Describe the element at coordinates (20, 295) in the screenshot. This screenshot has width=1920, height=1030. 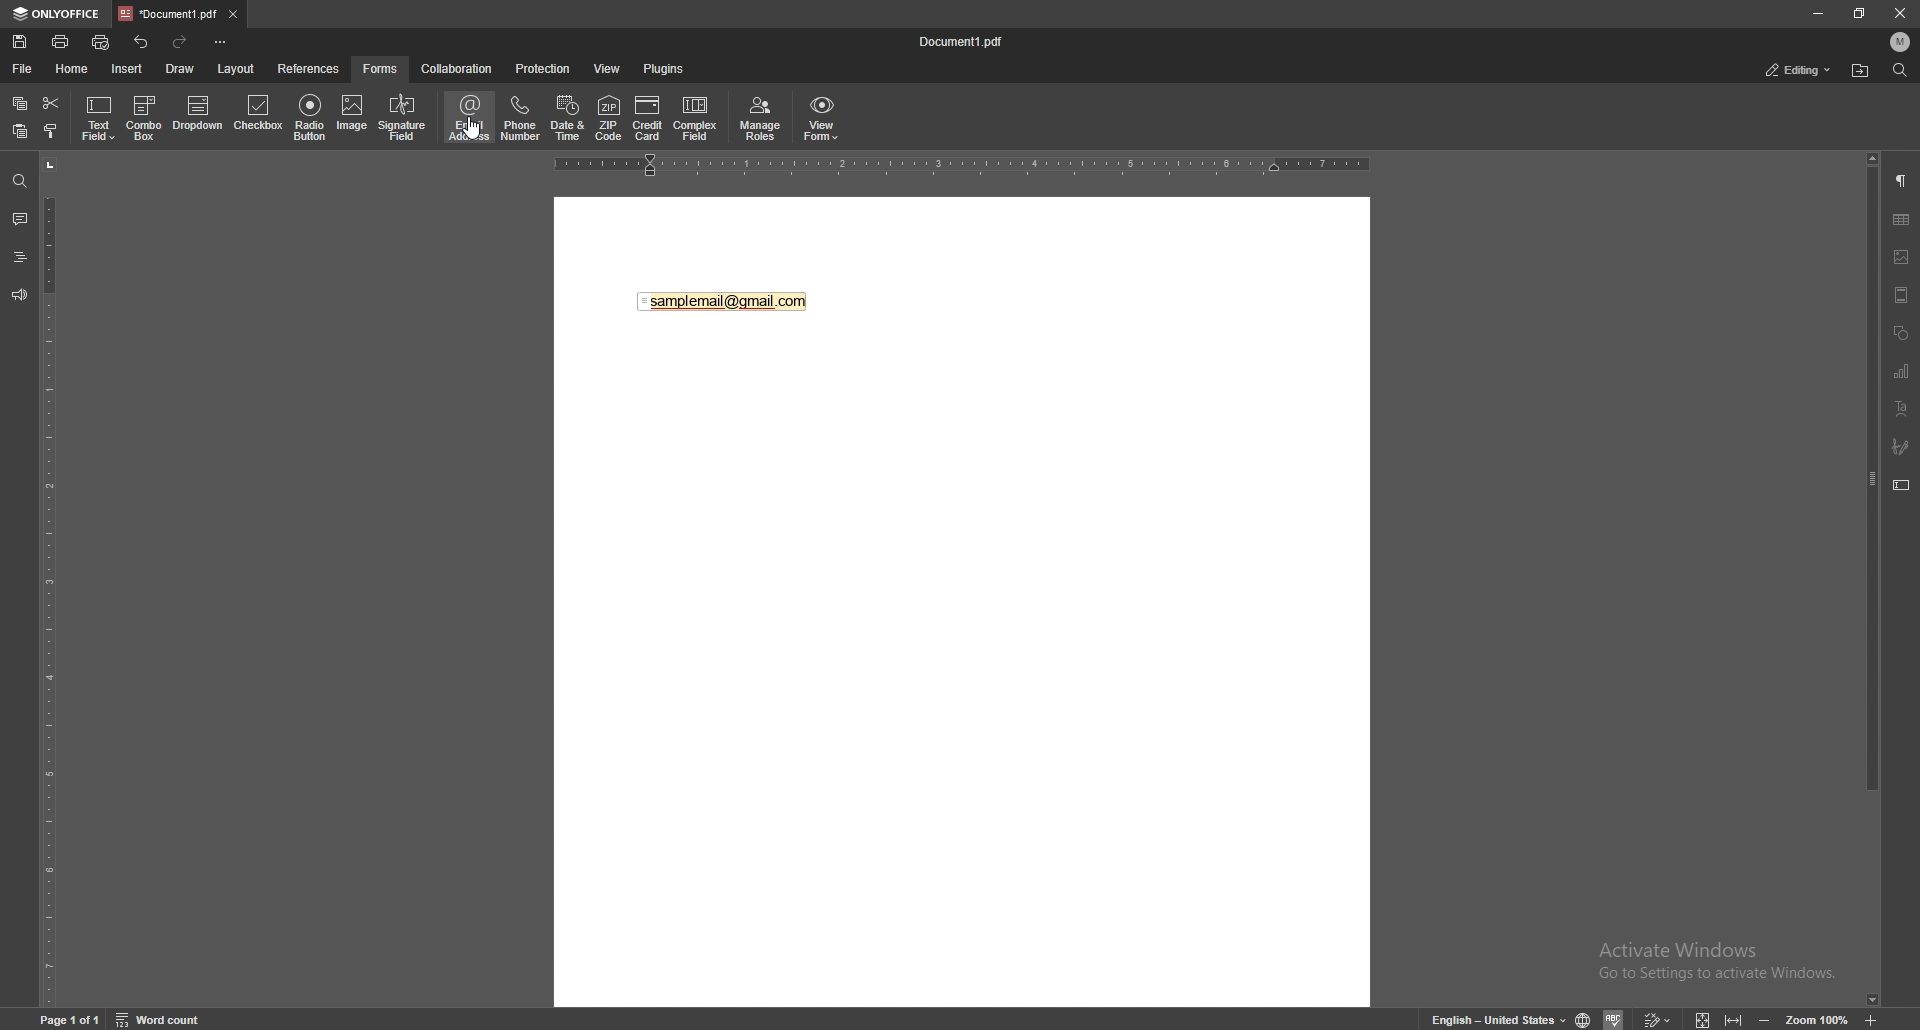
I see `feedback` at that location.